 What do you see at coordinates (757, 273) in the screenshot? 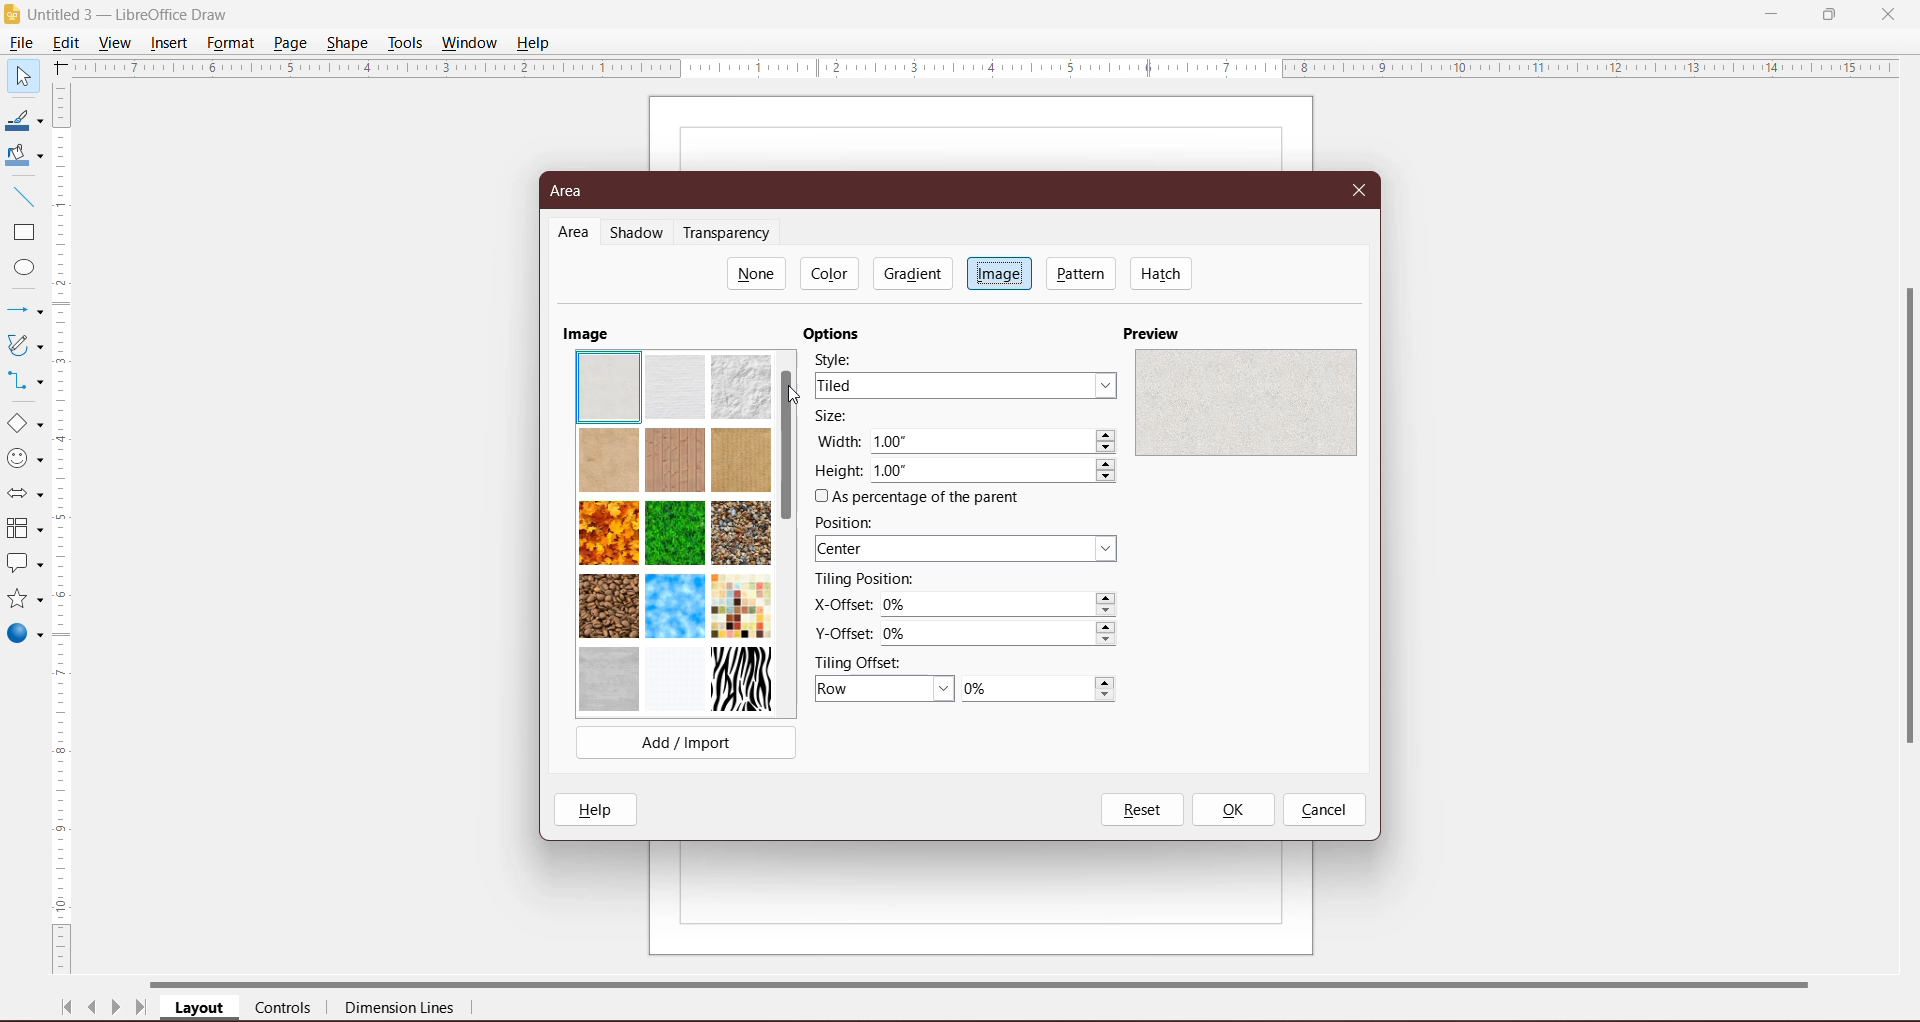
I see `None` at bounding box center [757, 273].